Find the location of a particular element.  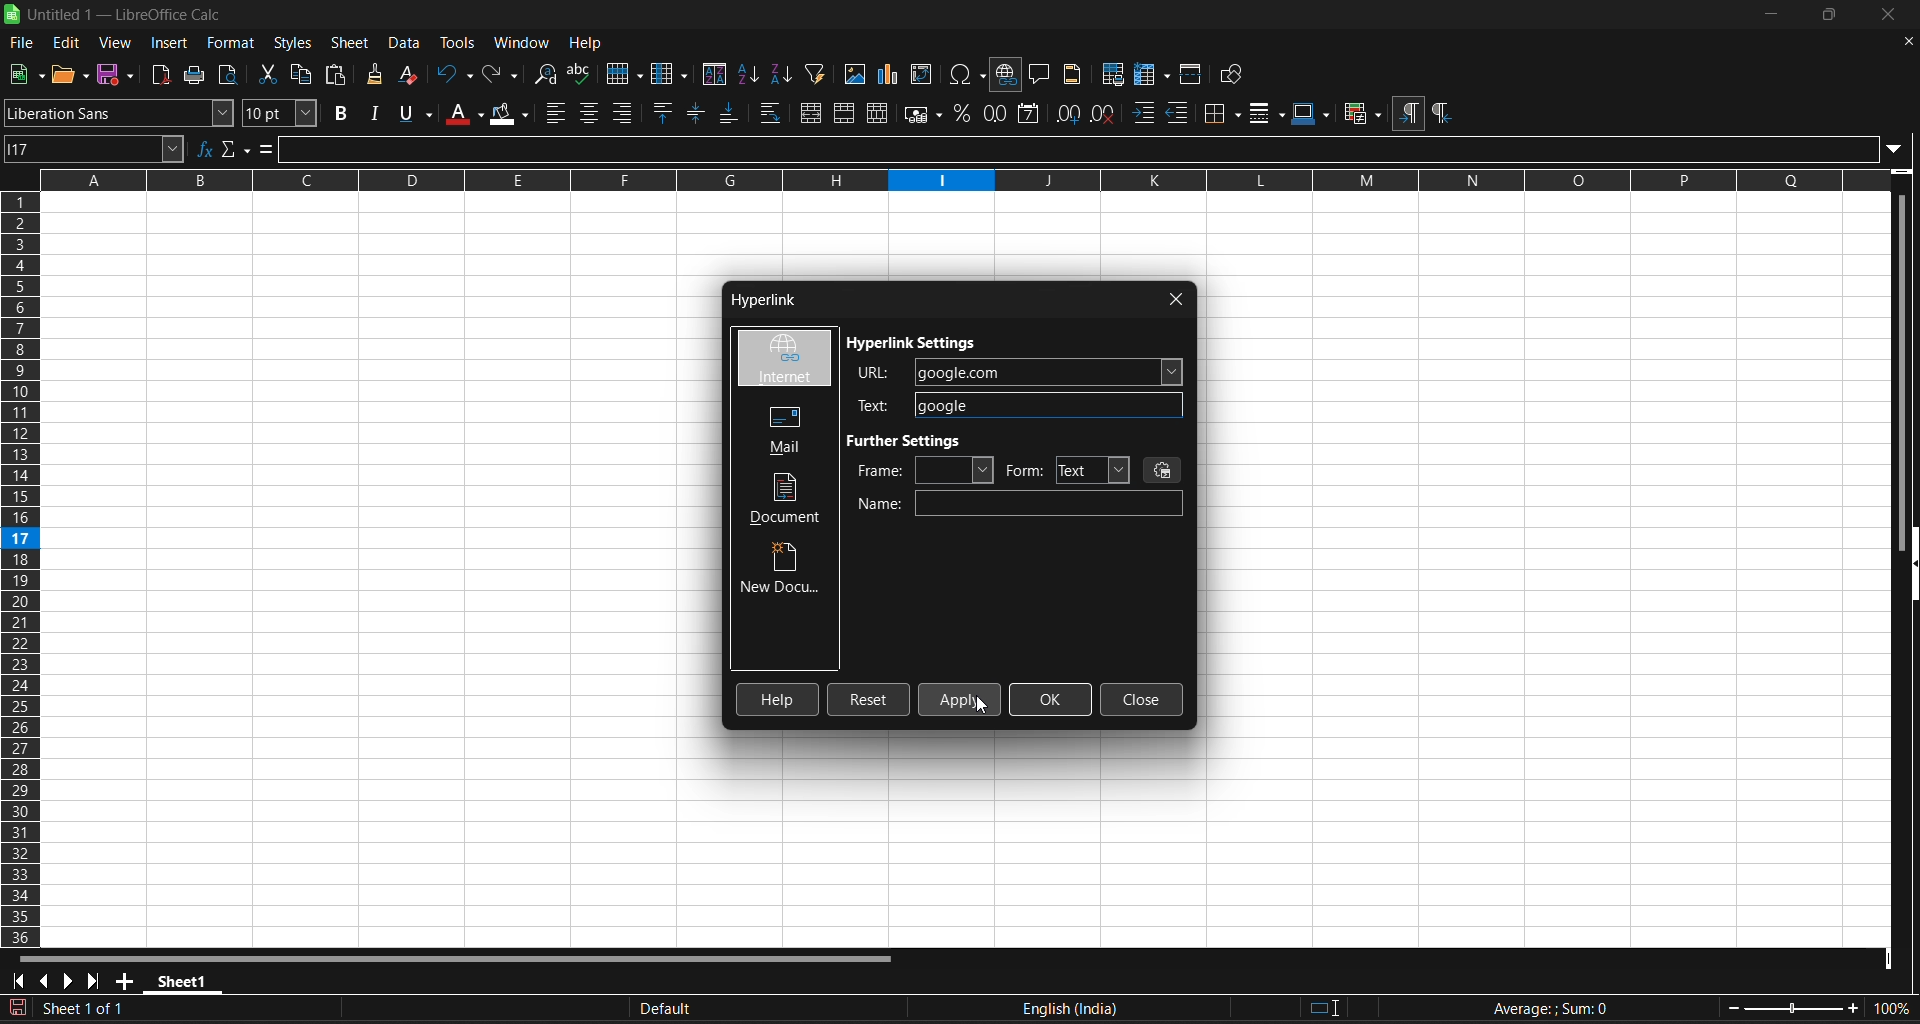

zoom factor is located at coordinates (1820, 1007).